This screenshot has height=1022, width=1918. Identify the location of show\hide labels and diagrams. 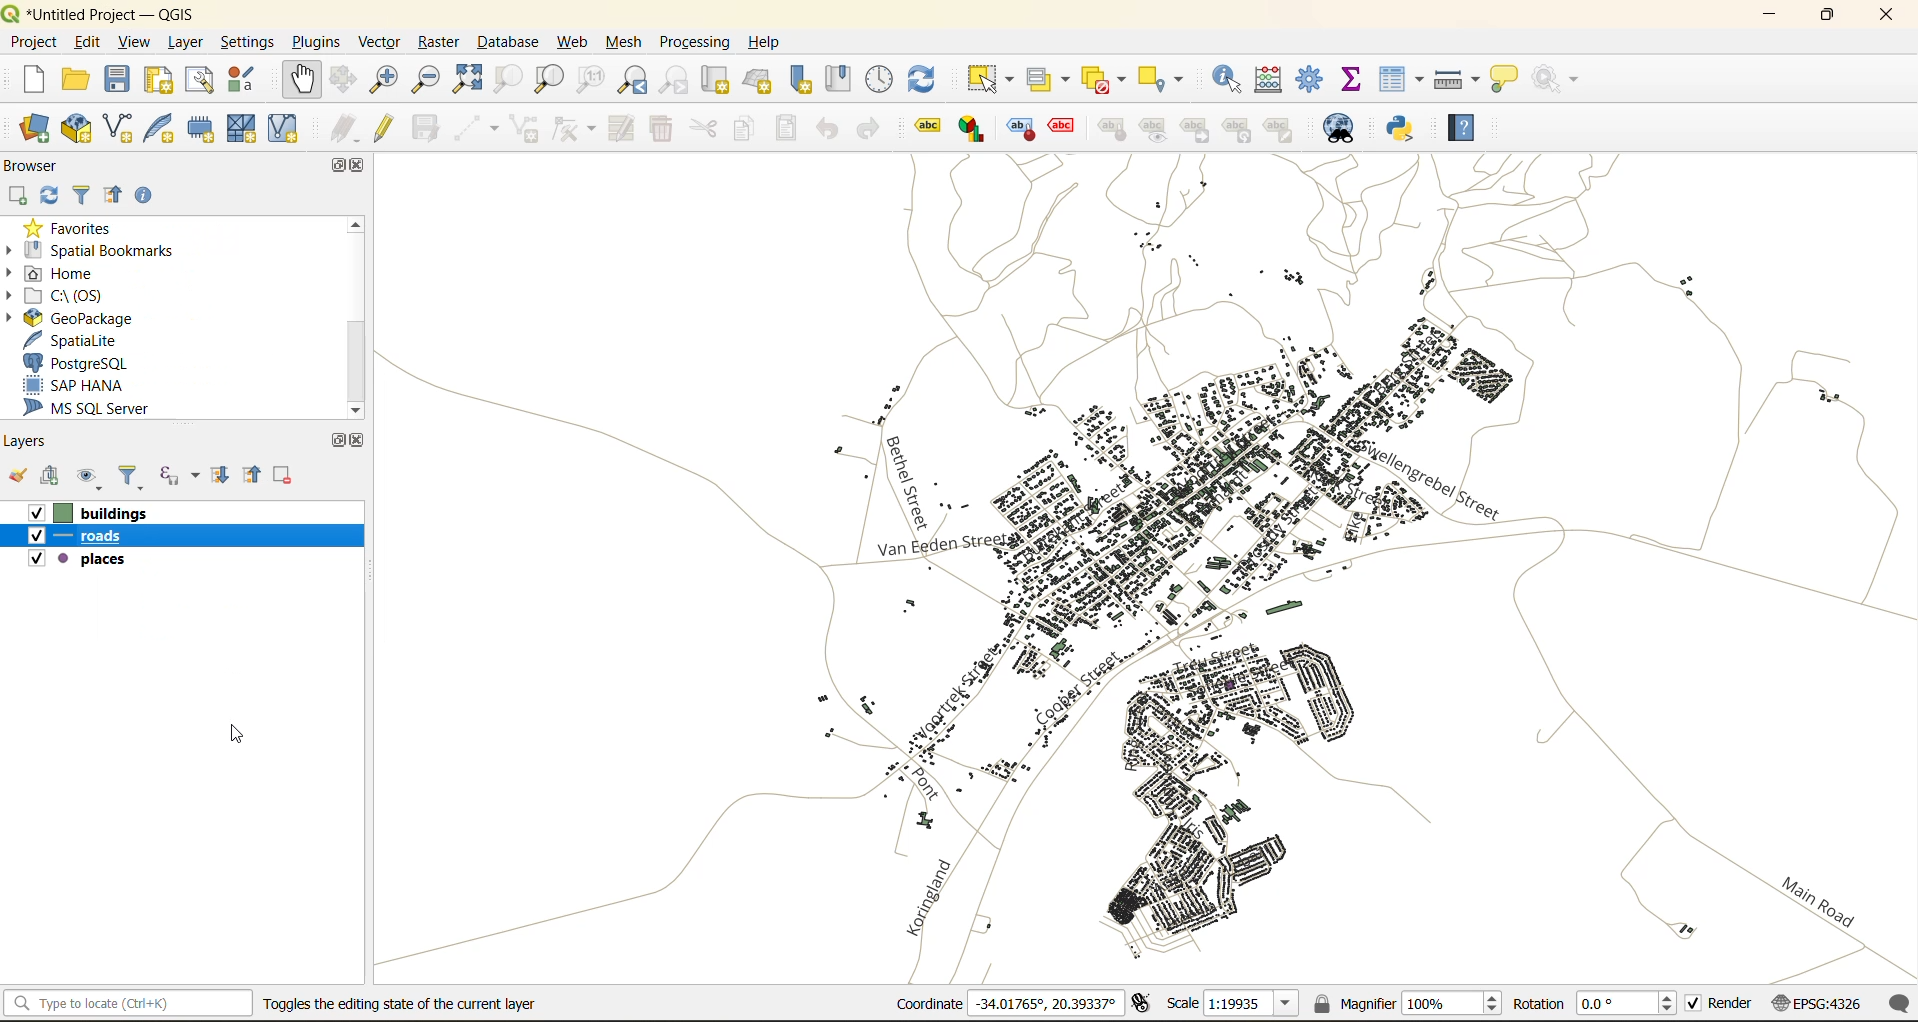
(1154, 129).